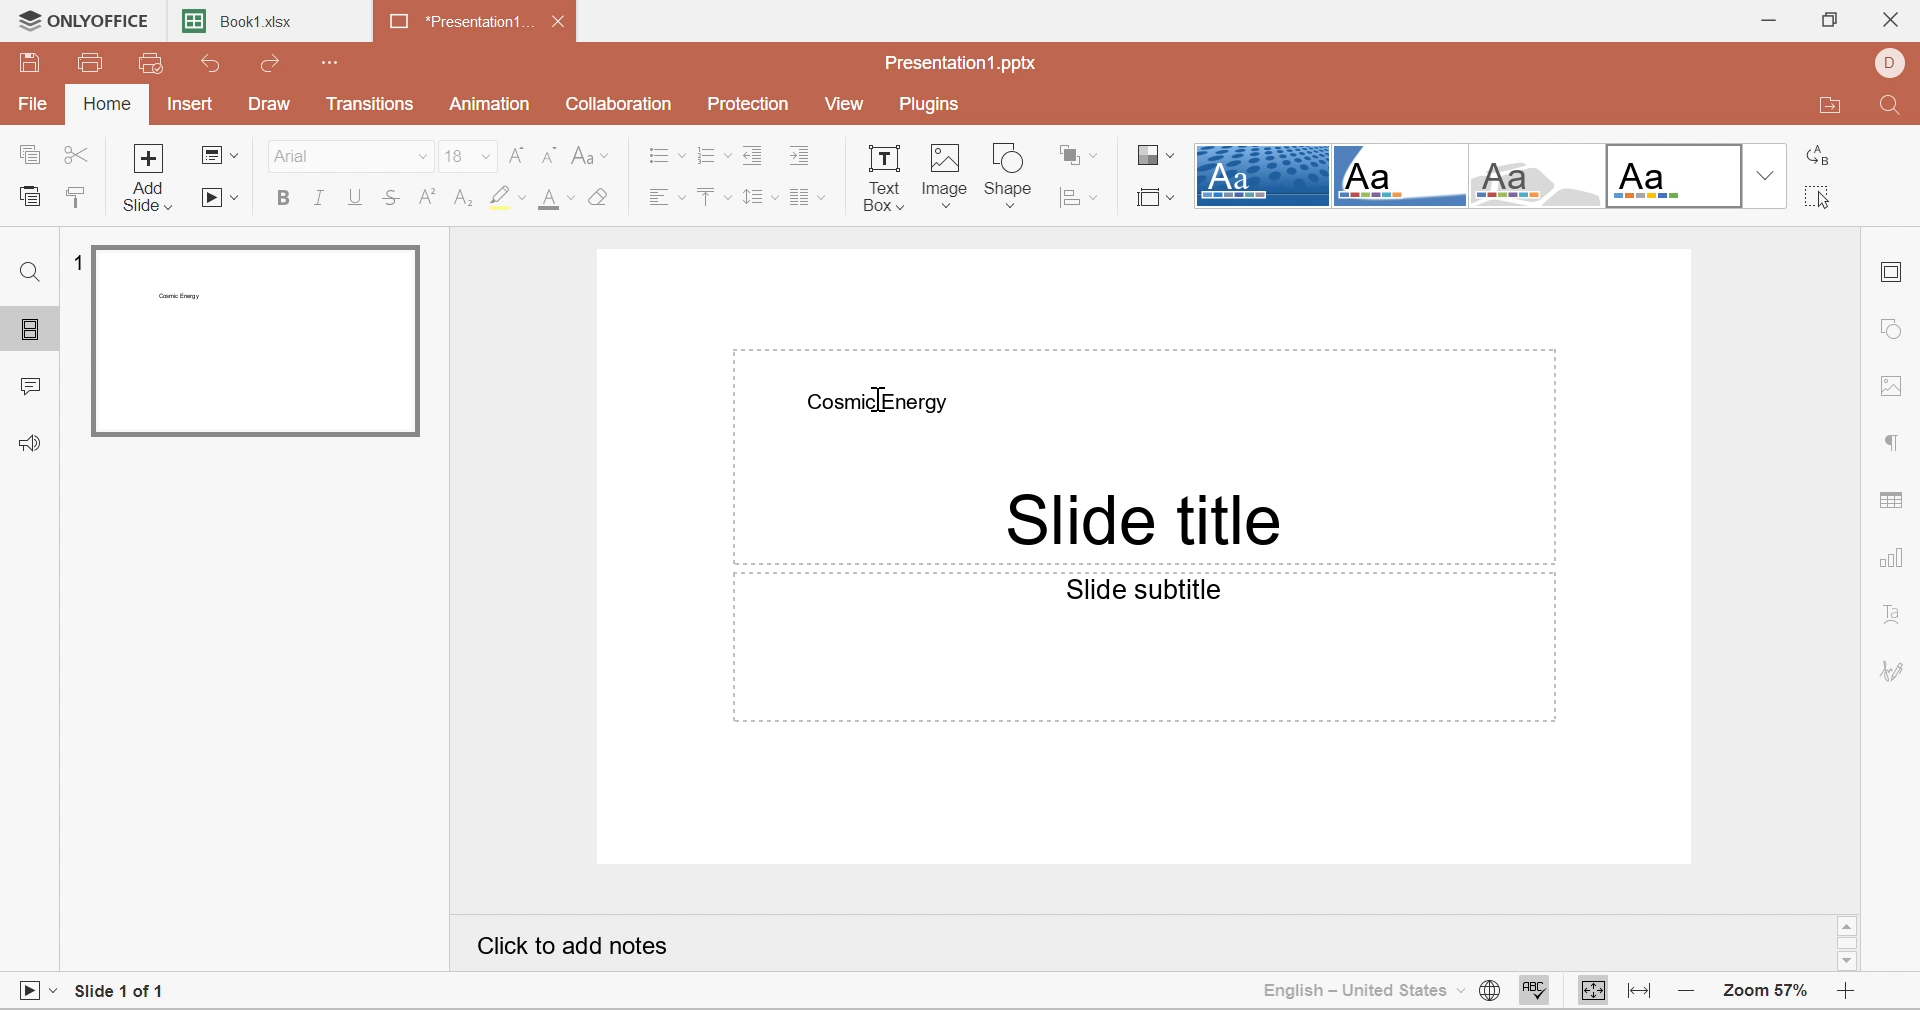 The width and height of the screenshot is (1920, 1010). Describe the element at coordinates (849, 106) in the screenshot. I see `View` at that location.